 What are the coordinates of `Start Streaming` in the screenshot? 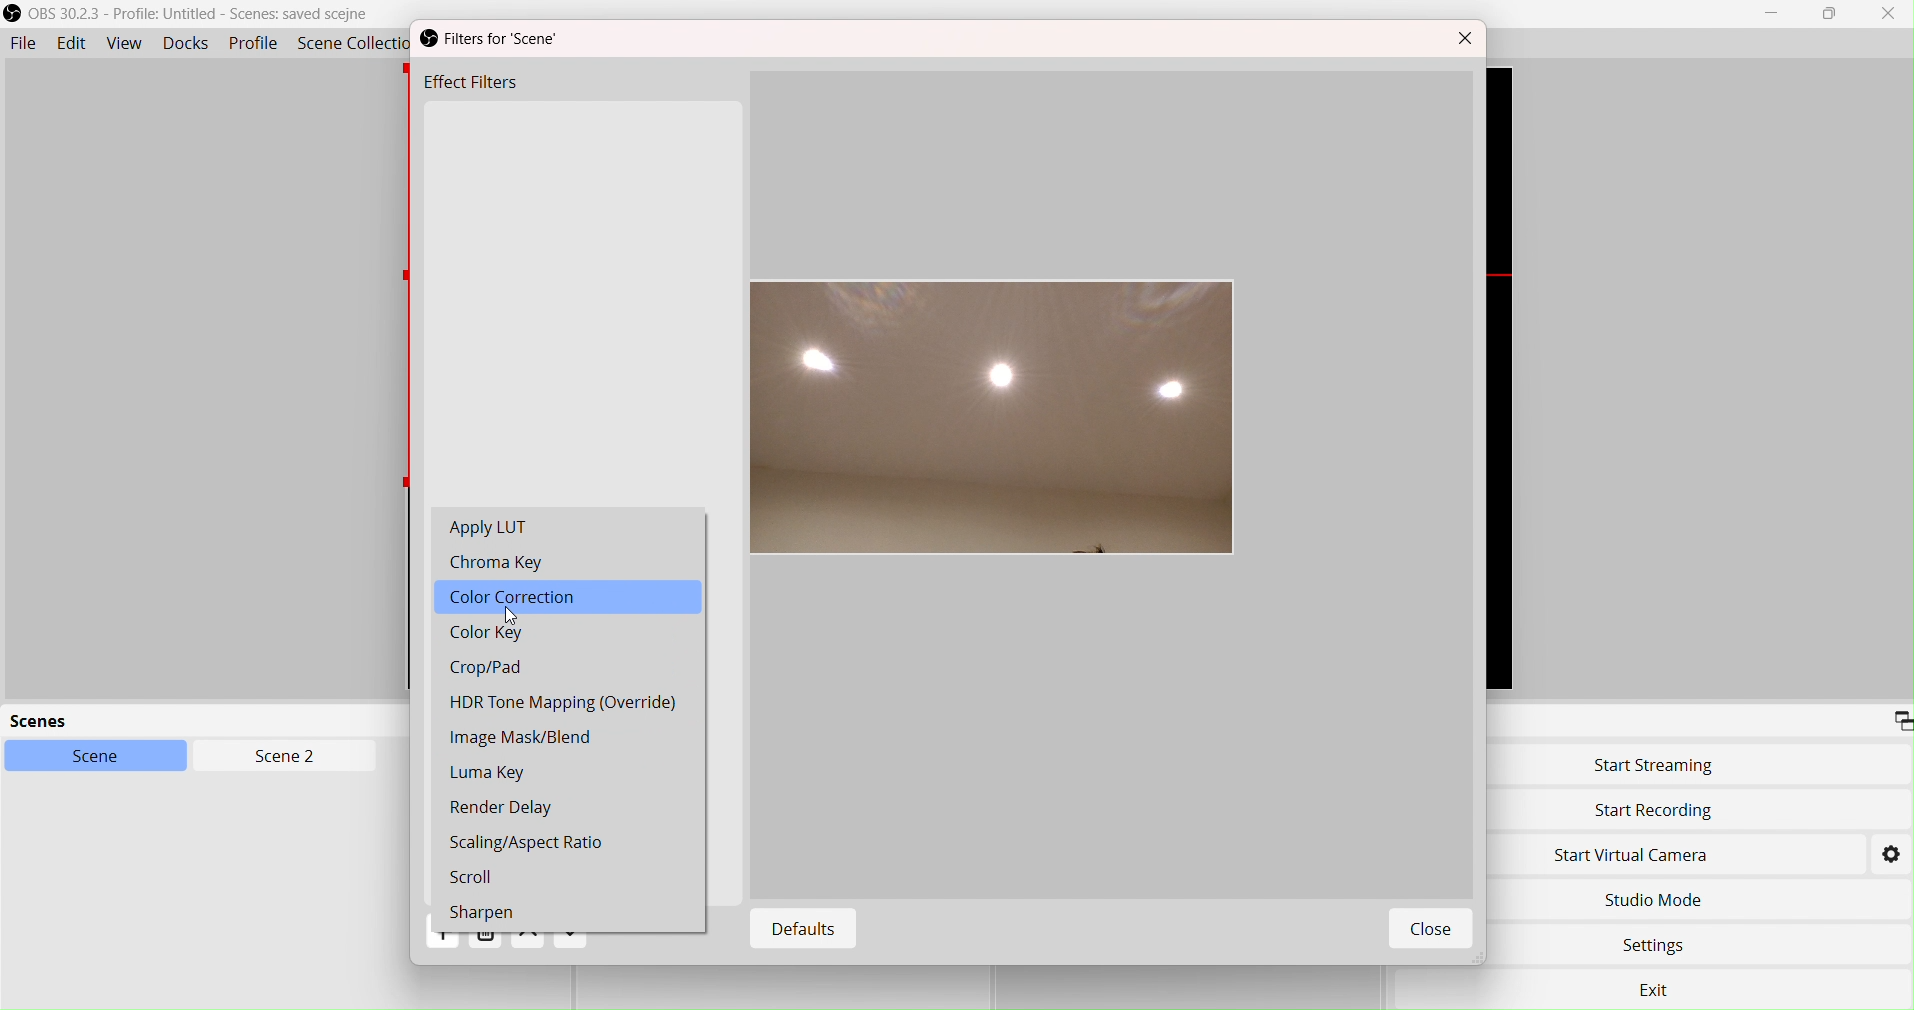 It's located at (1655, 765).